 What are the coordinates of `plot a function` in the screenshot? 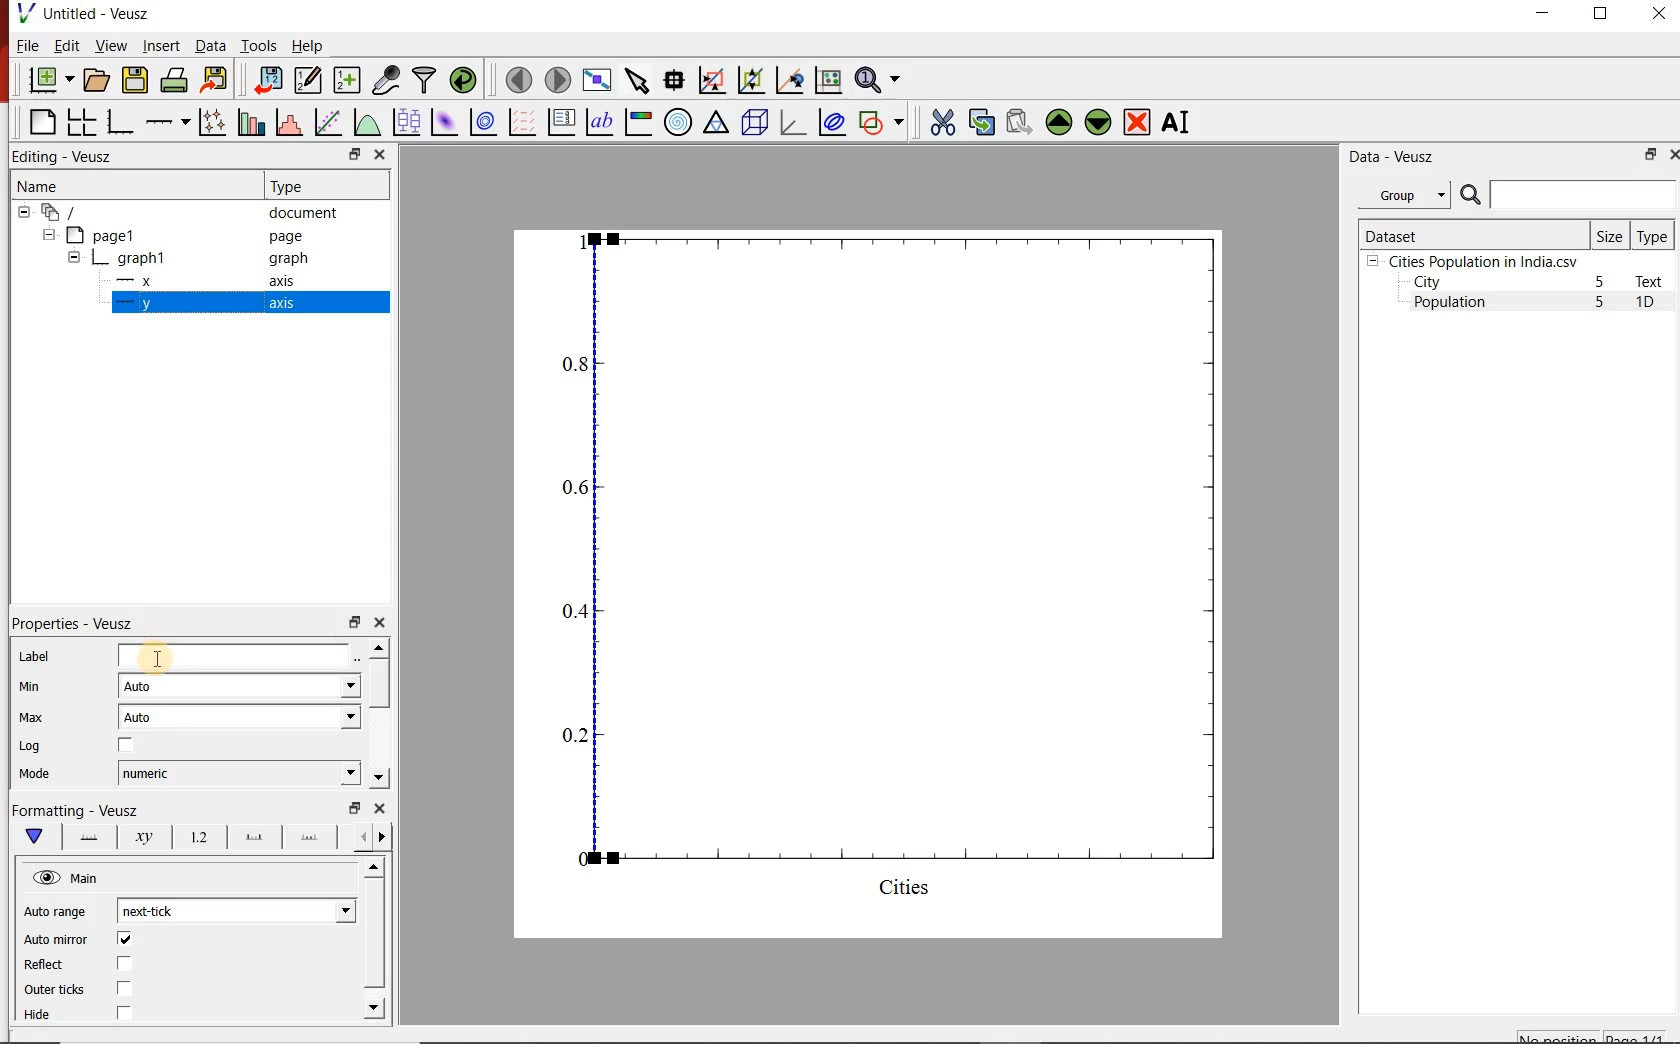 It's located at (366, 122).